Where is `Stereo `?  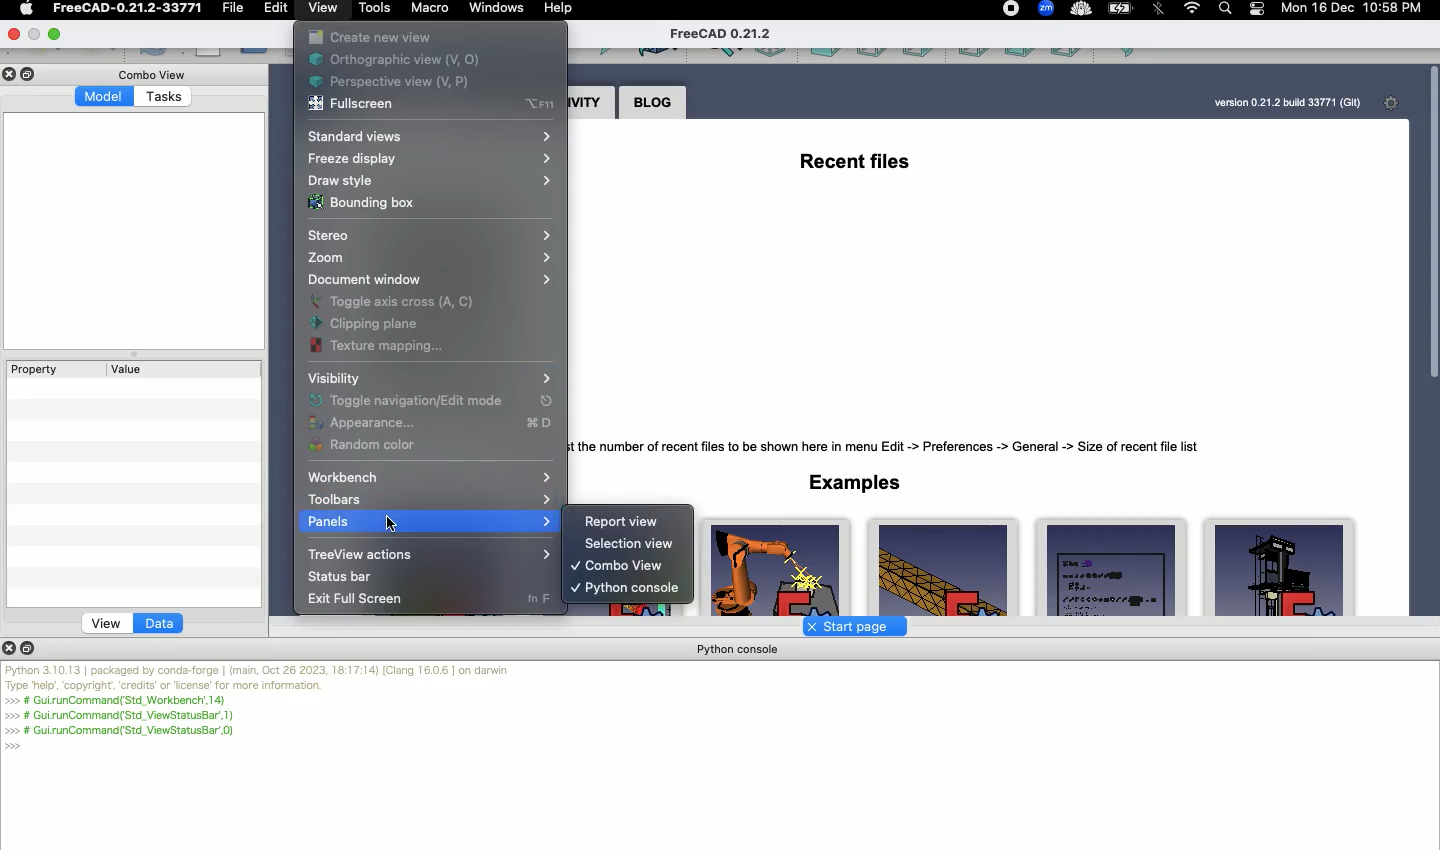 Stereo  is located at coordinates (435, 237).